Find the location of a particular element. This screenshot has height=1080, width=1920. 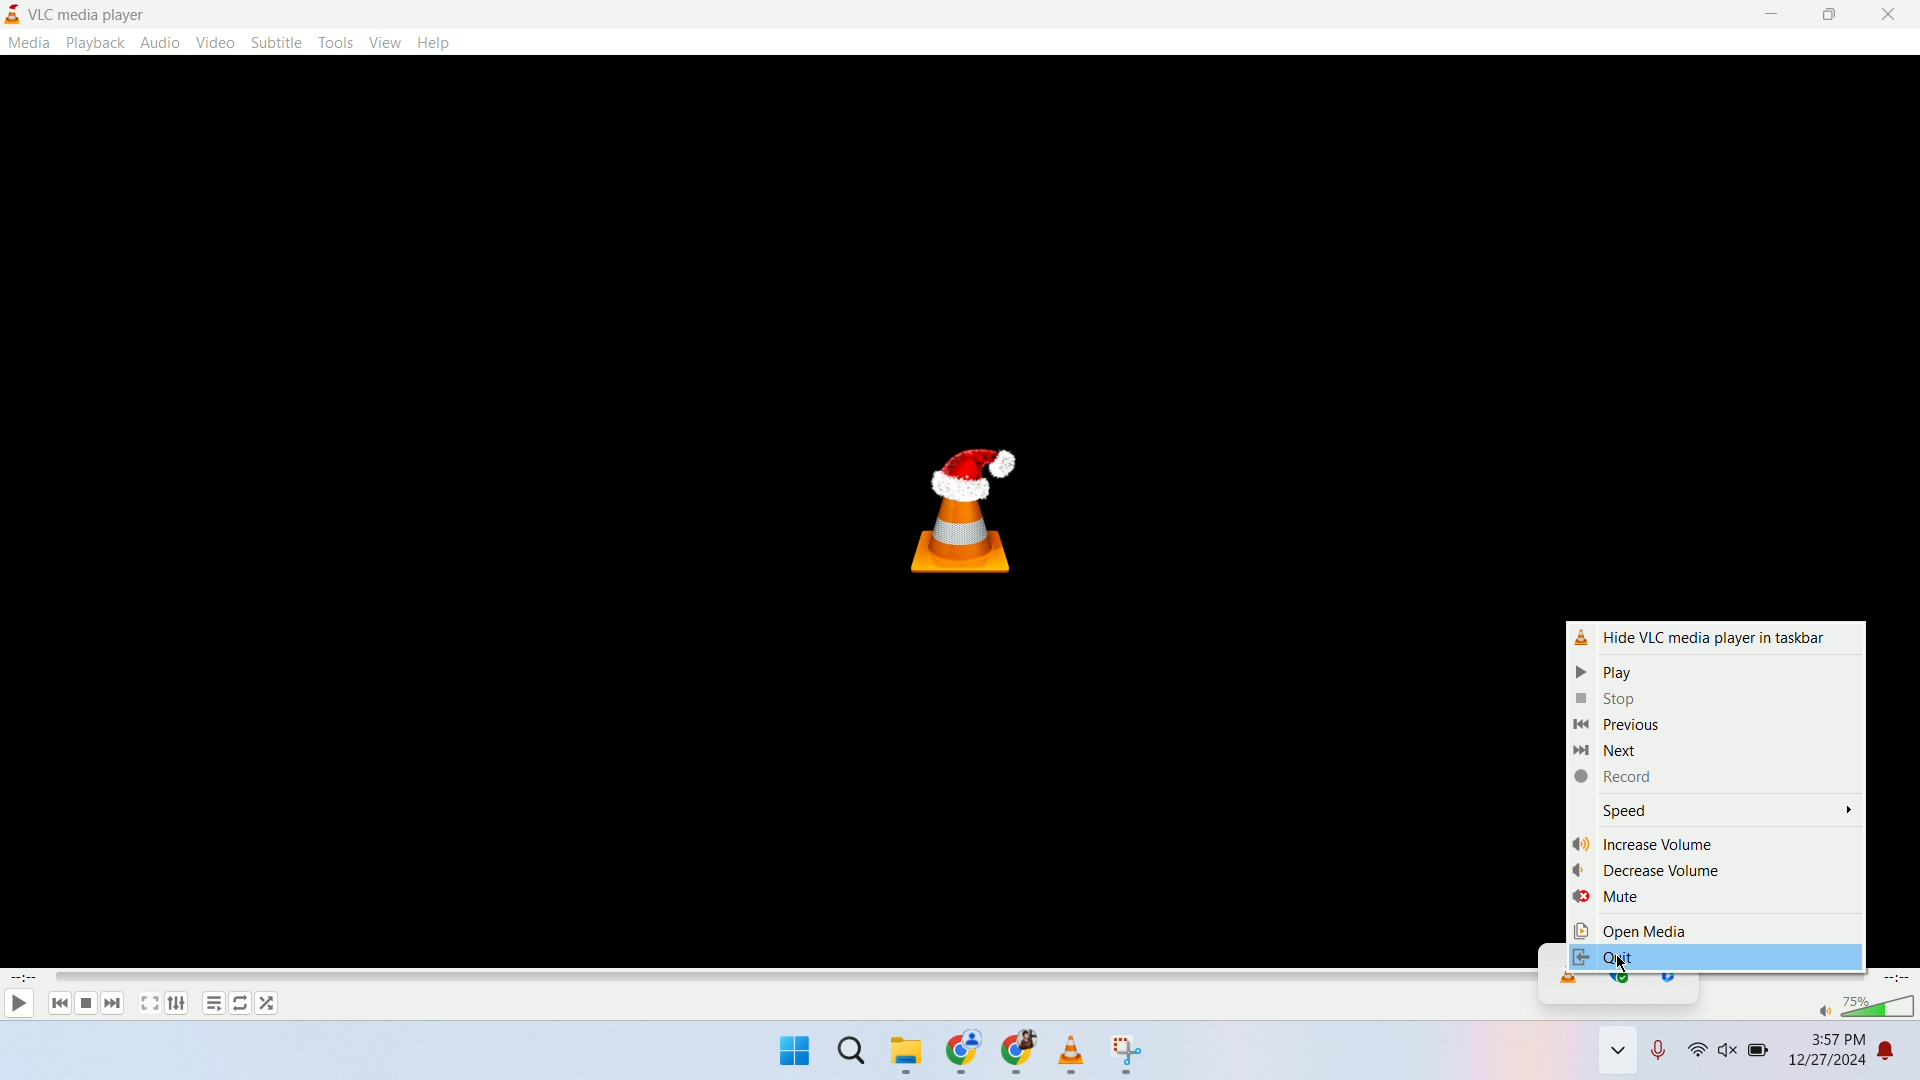

volume is located at coordinates (1730, 1055).